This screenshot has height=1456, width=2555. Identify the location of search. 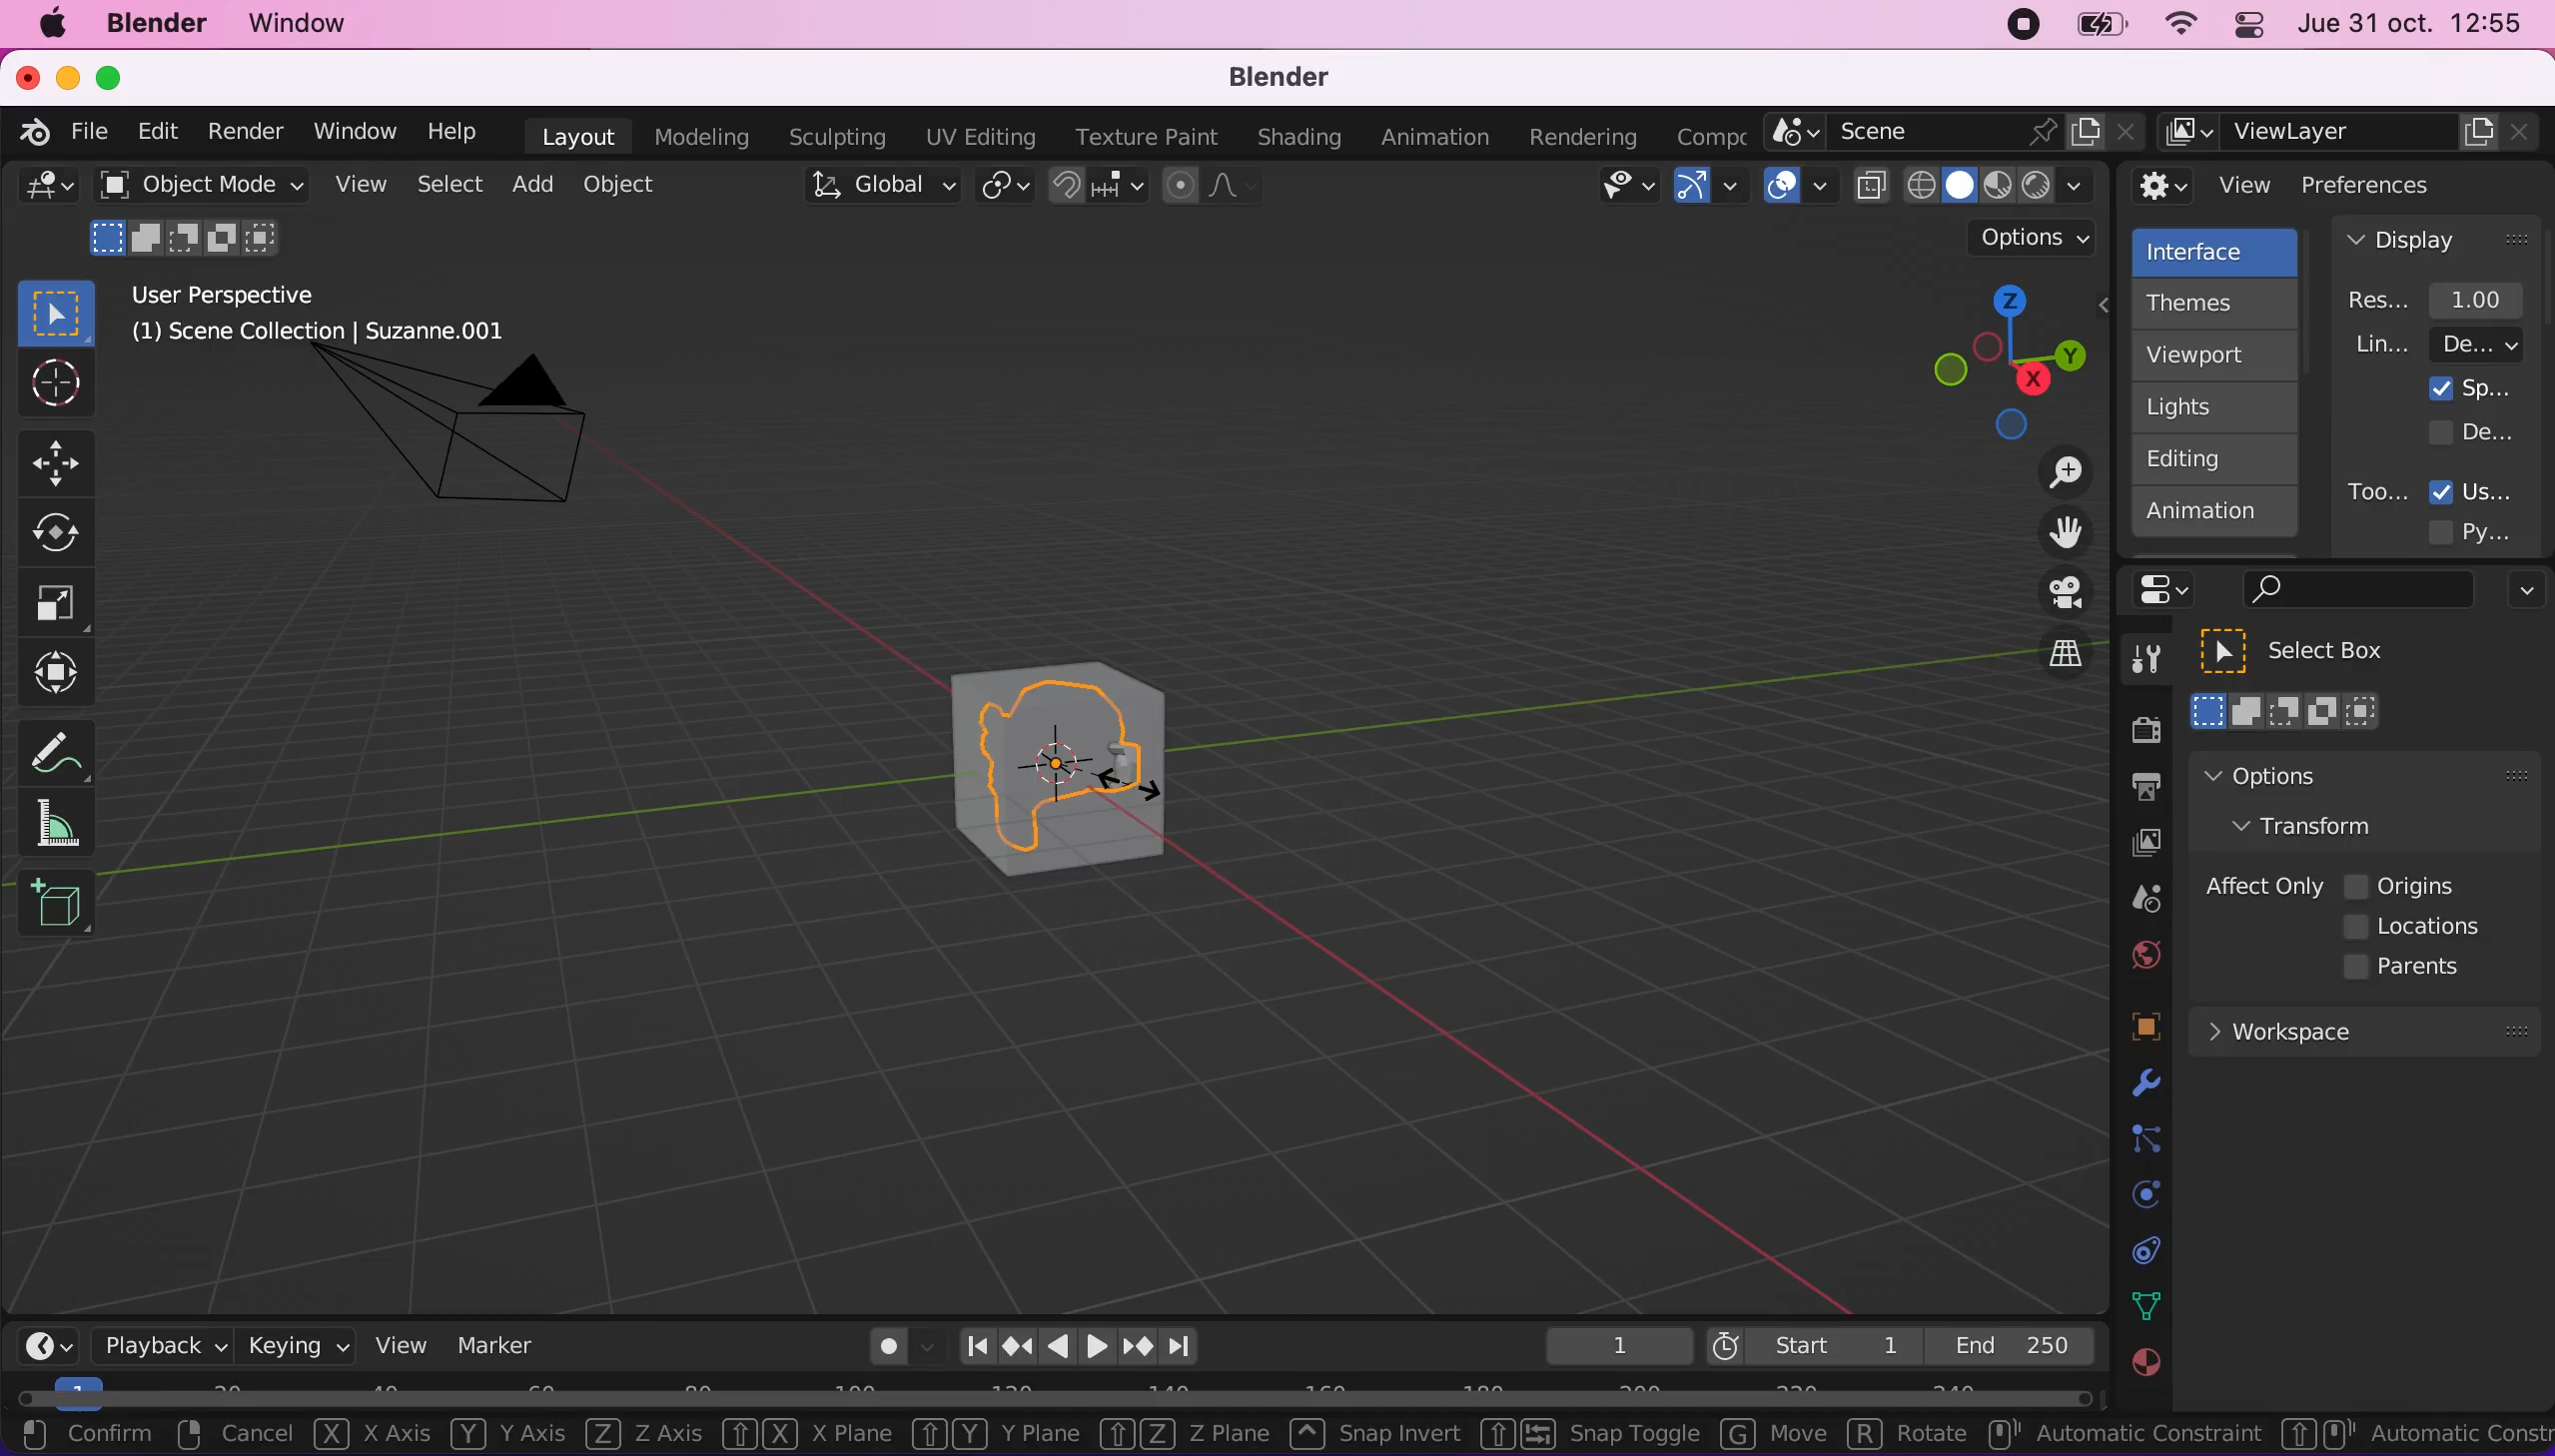
(2354, 591).